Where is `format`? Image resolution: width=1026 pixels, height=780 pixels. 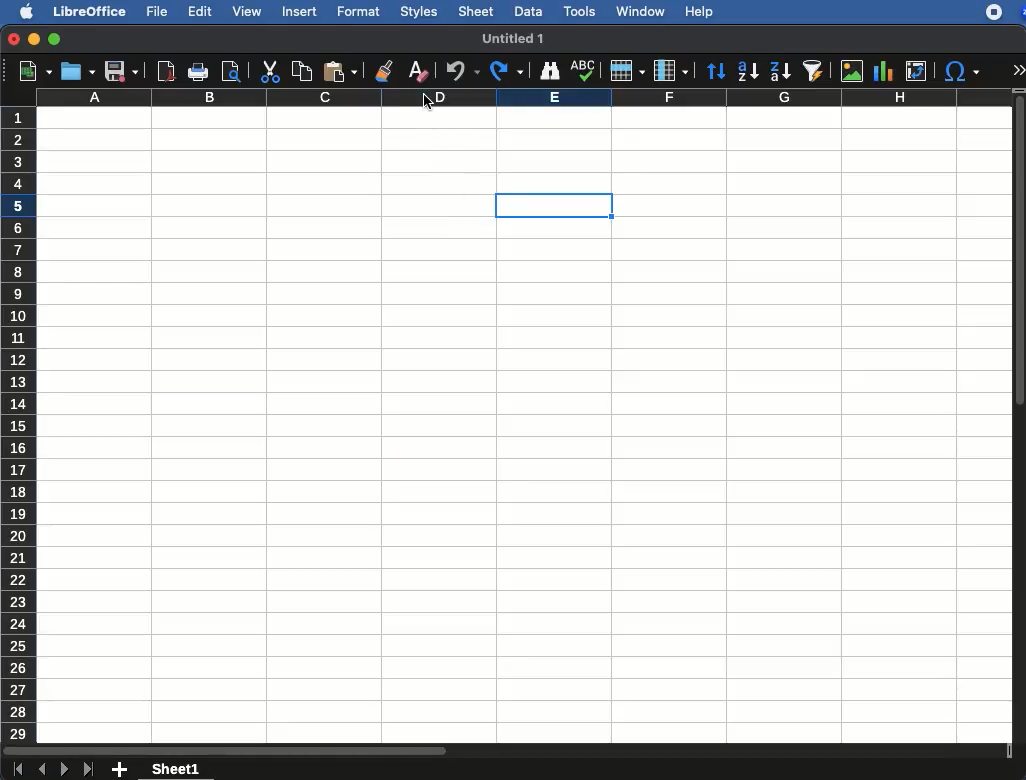
format is located at coordinates (359, 12).